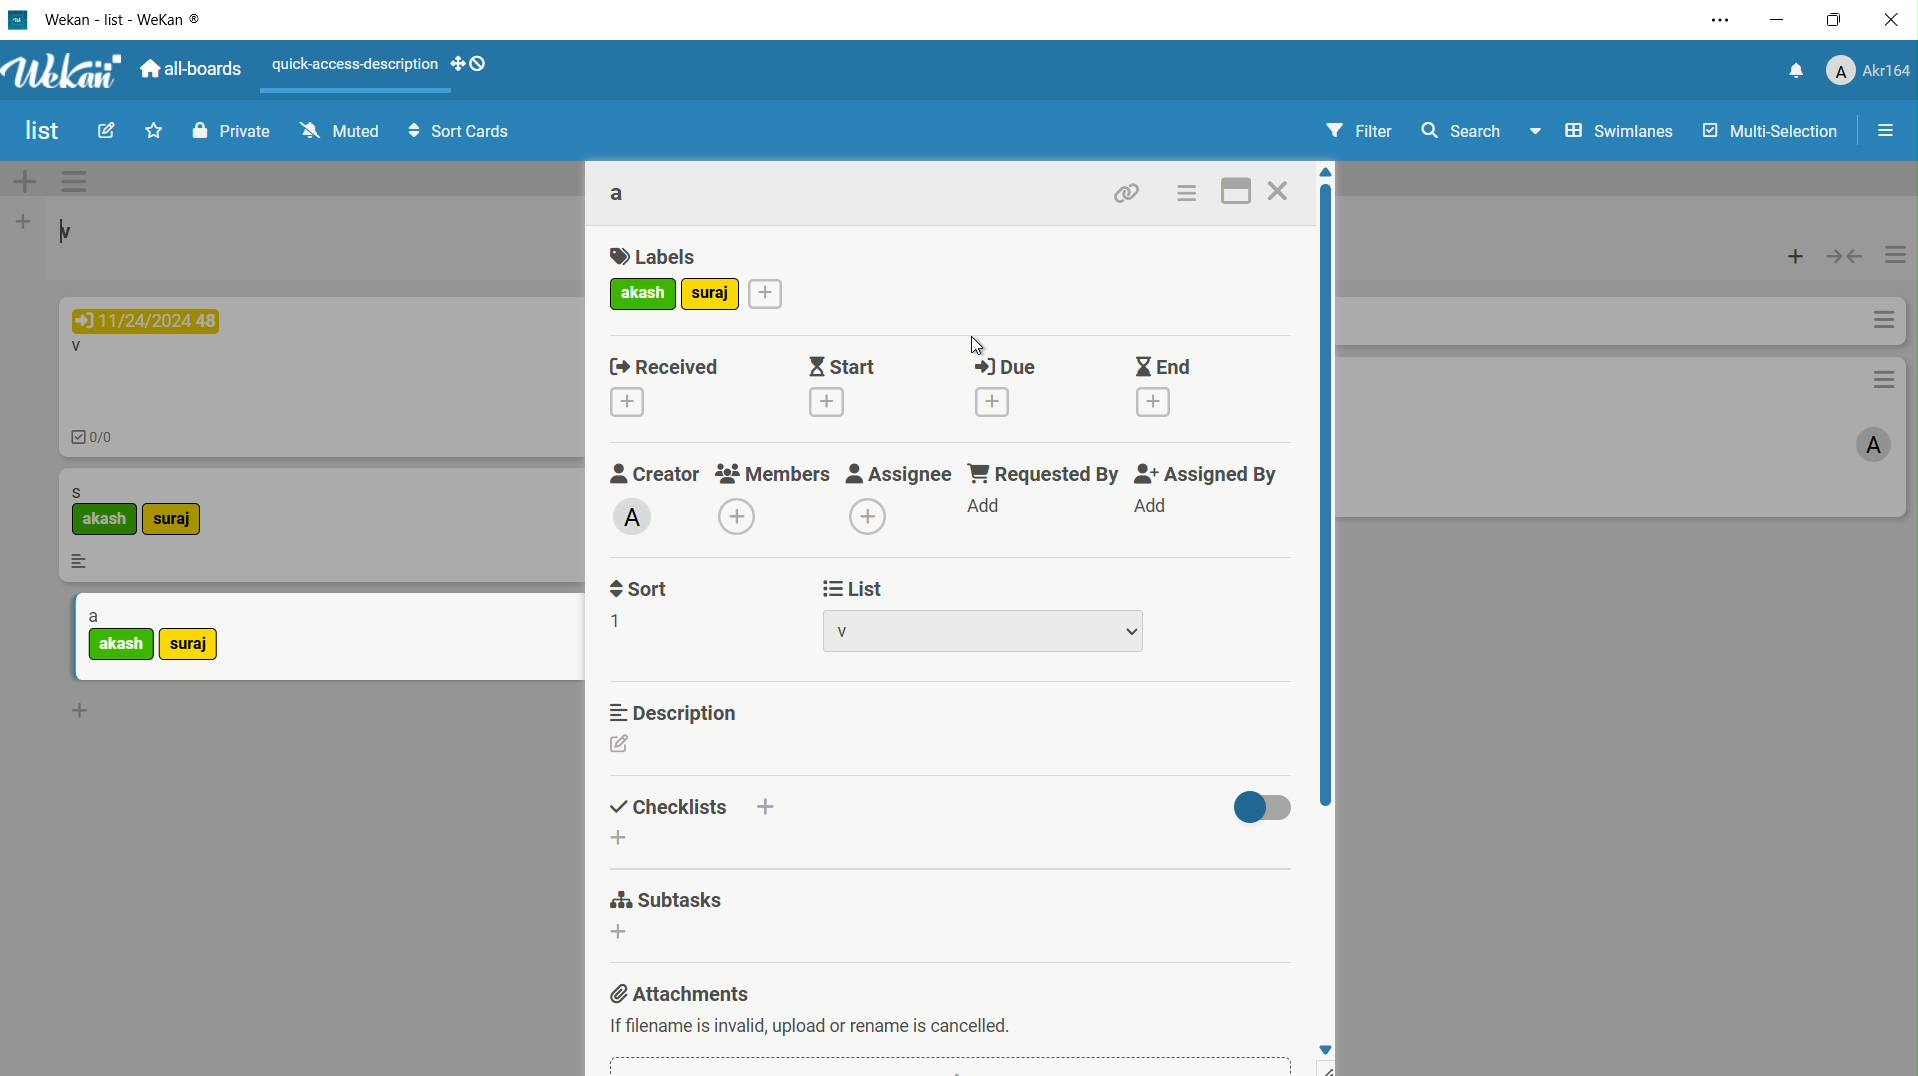 Image resolution: width=1918 pixels, height=1076 pixels. What do you see at coordinates (1132, 632) in the screenshot?
I see `dropdown` at bounding box center [1132, 632].